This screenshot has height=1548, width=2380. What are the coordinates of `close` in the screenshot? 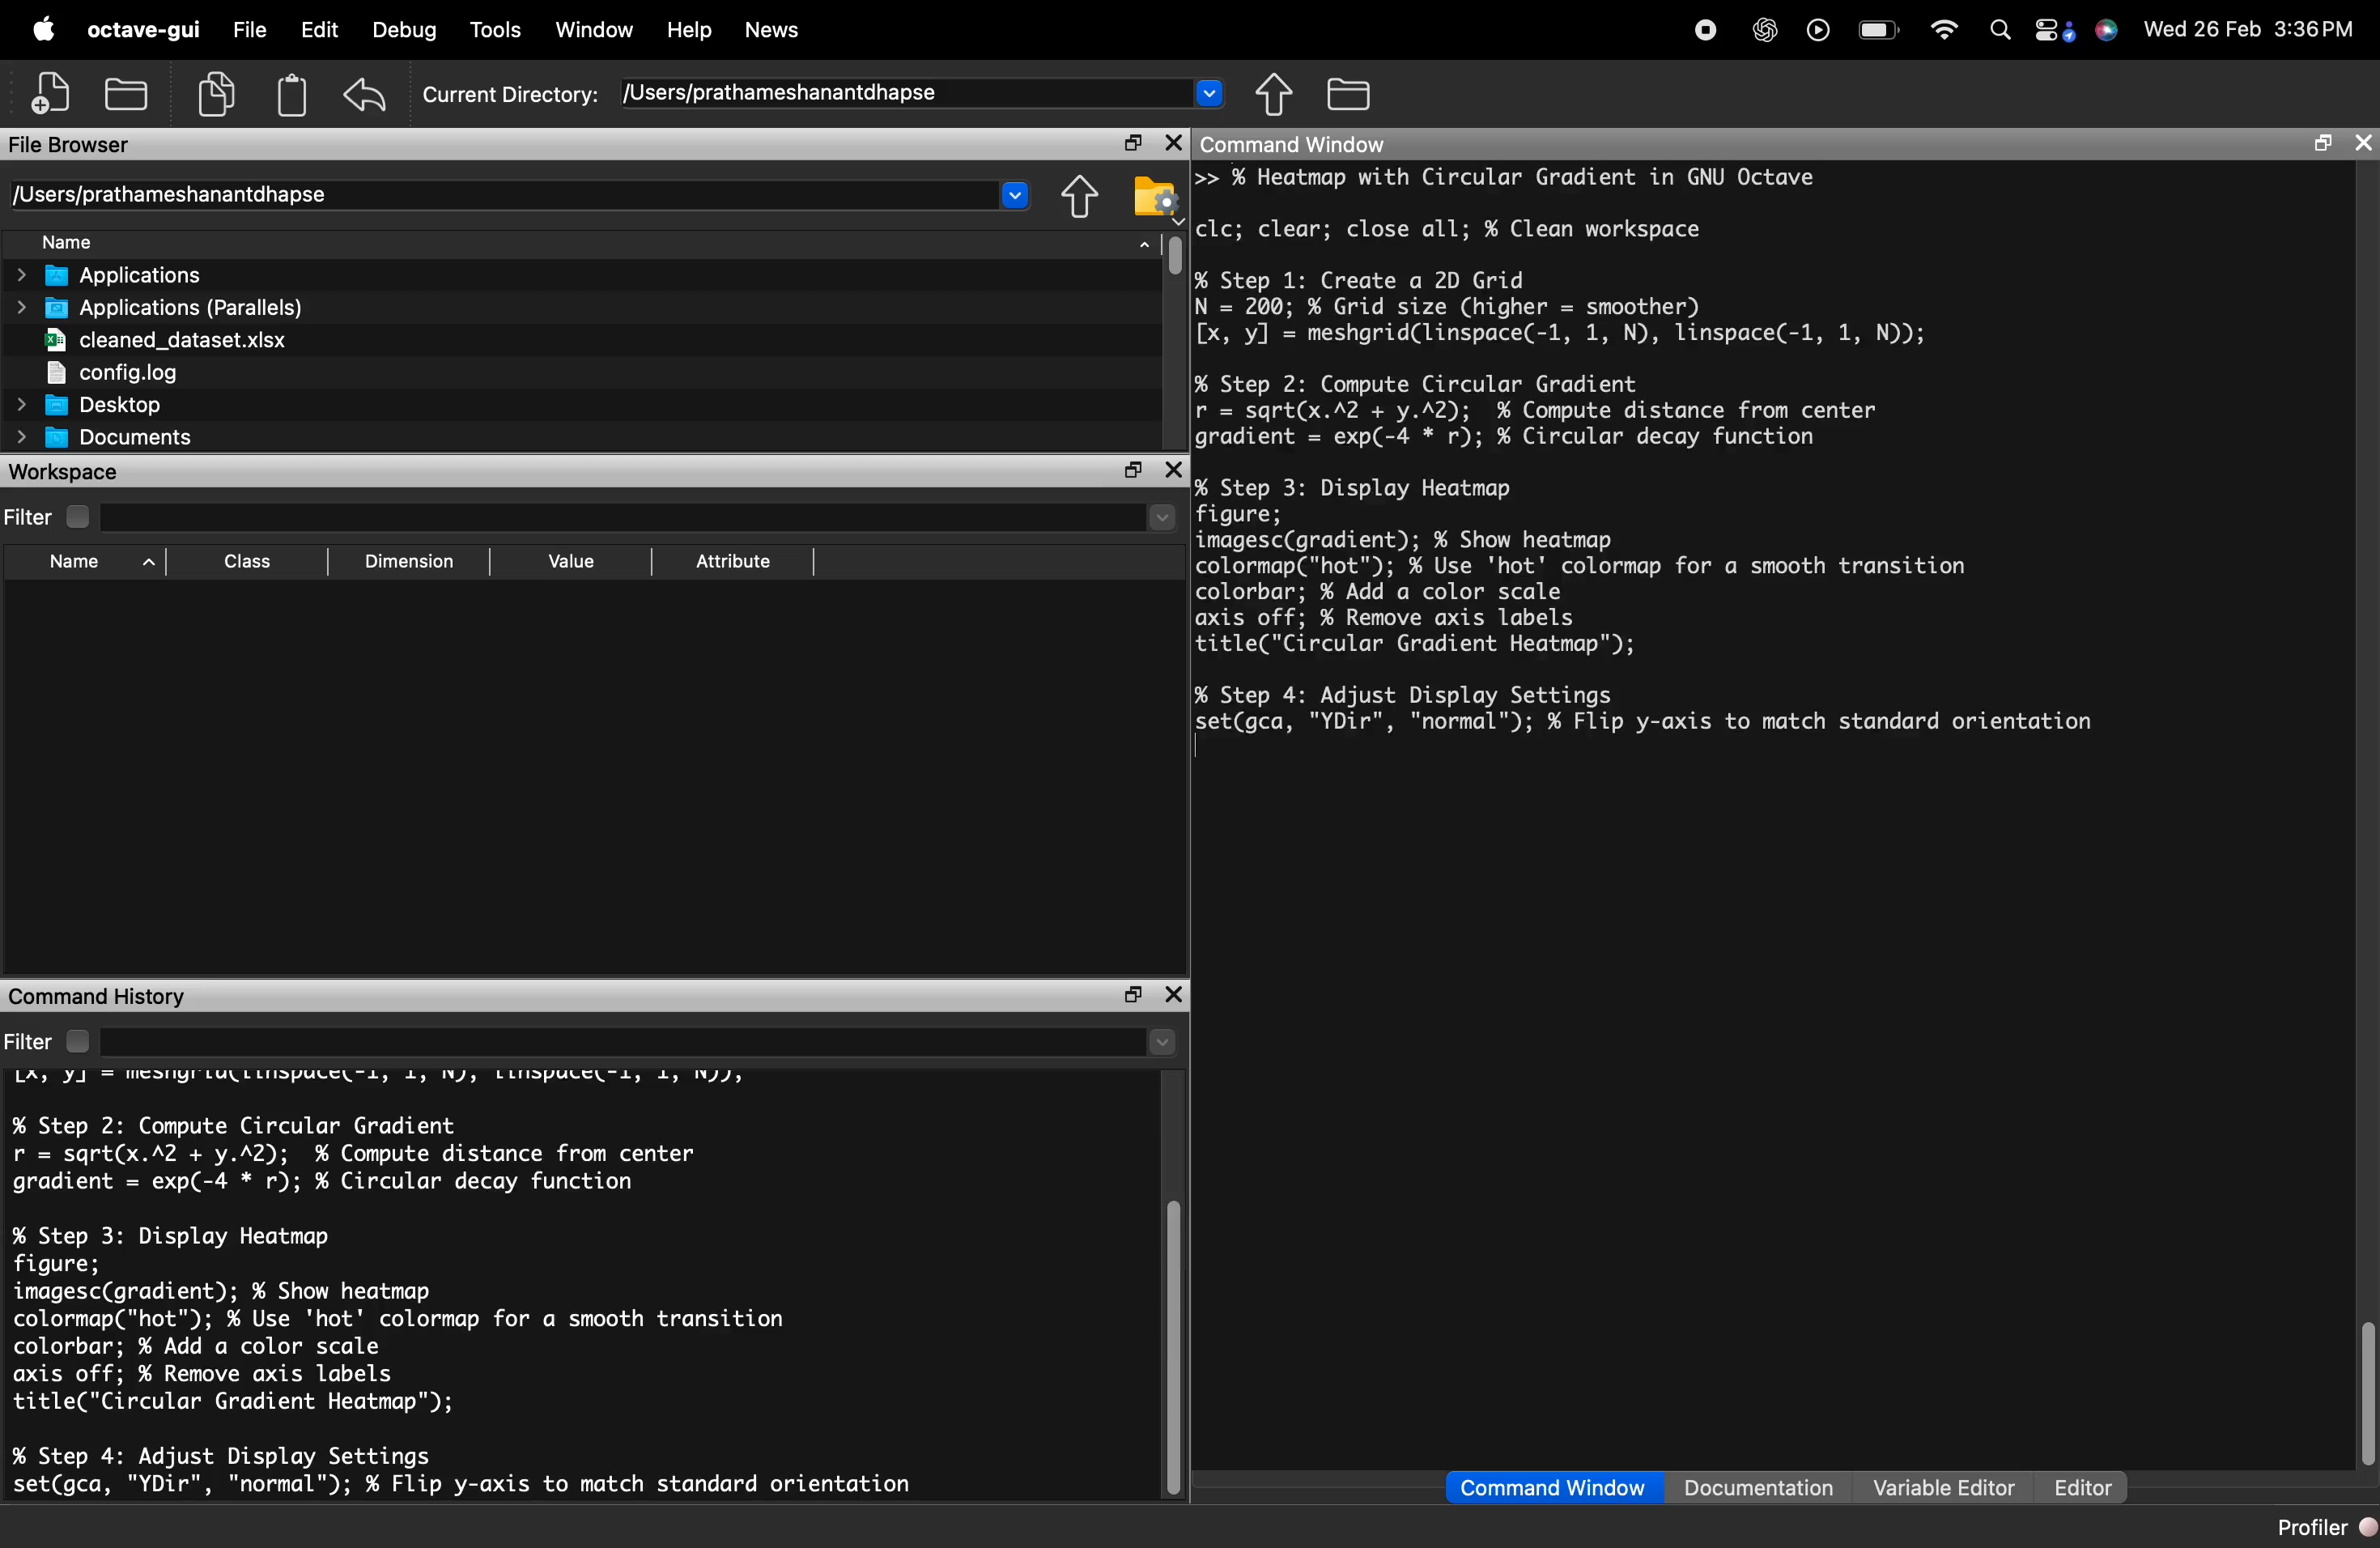 It's located at (2360, 144).